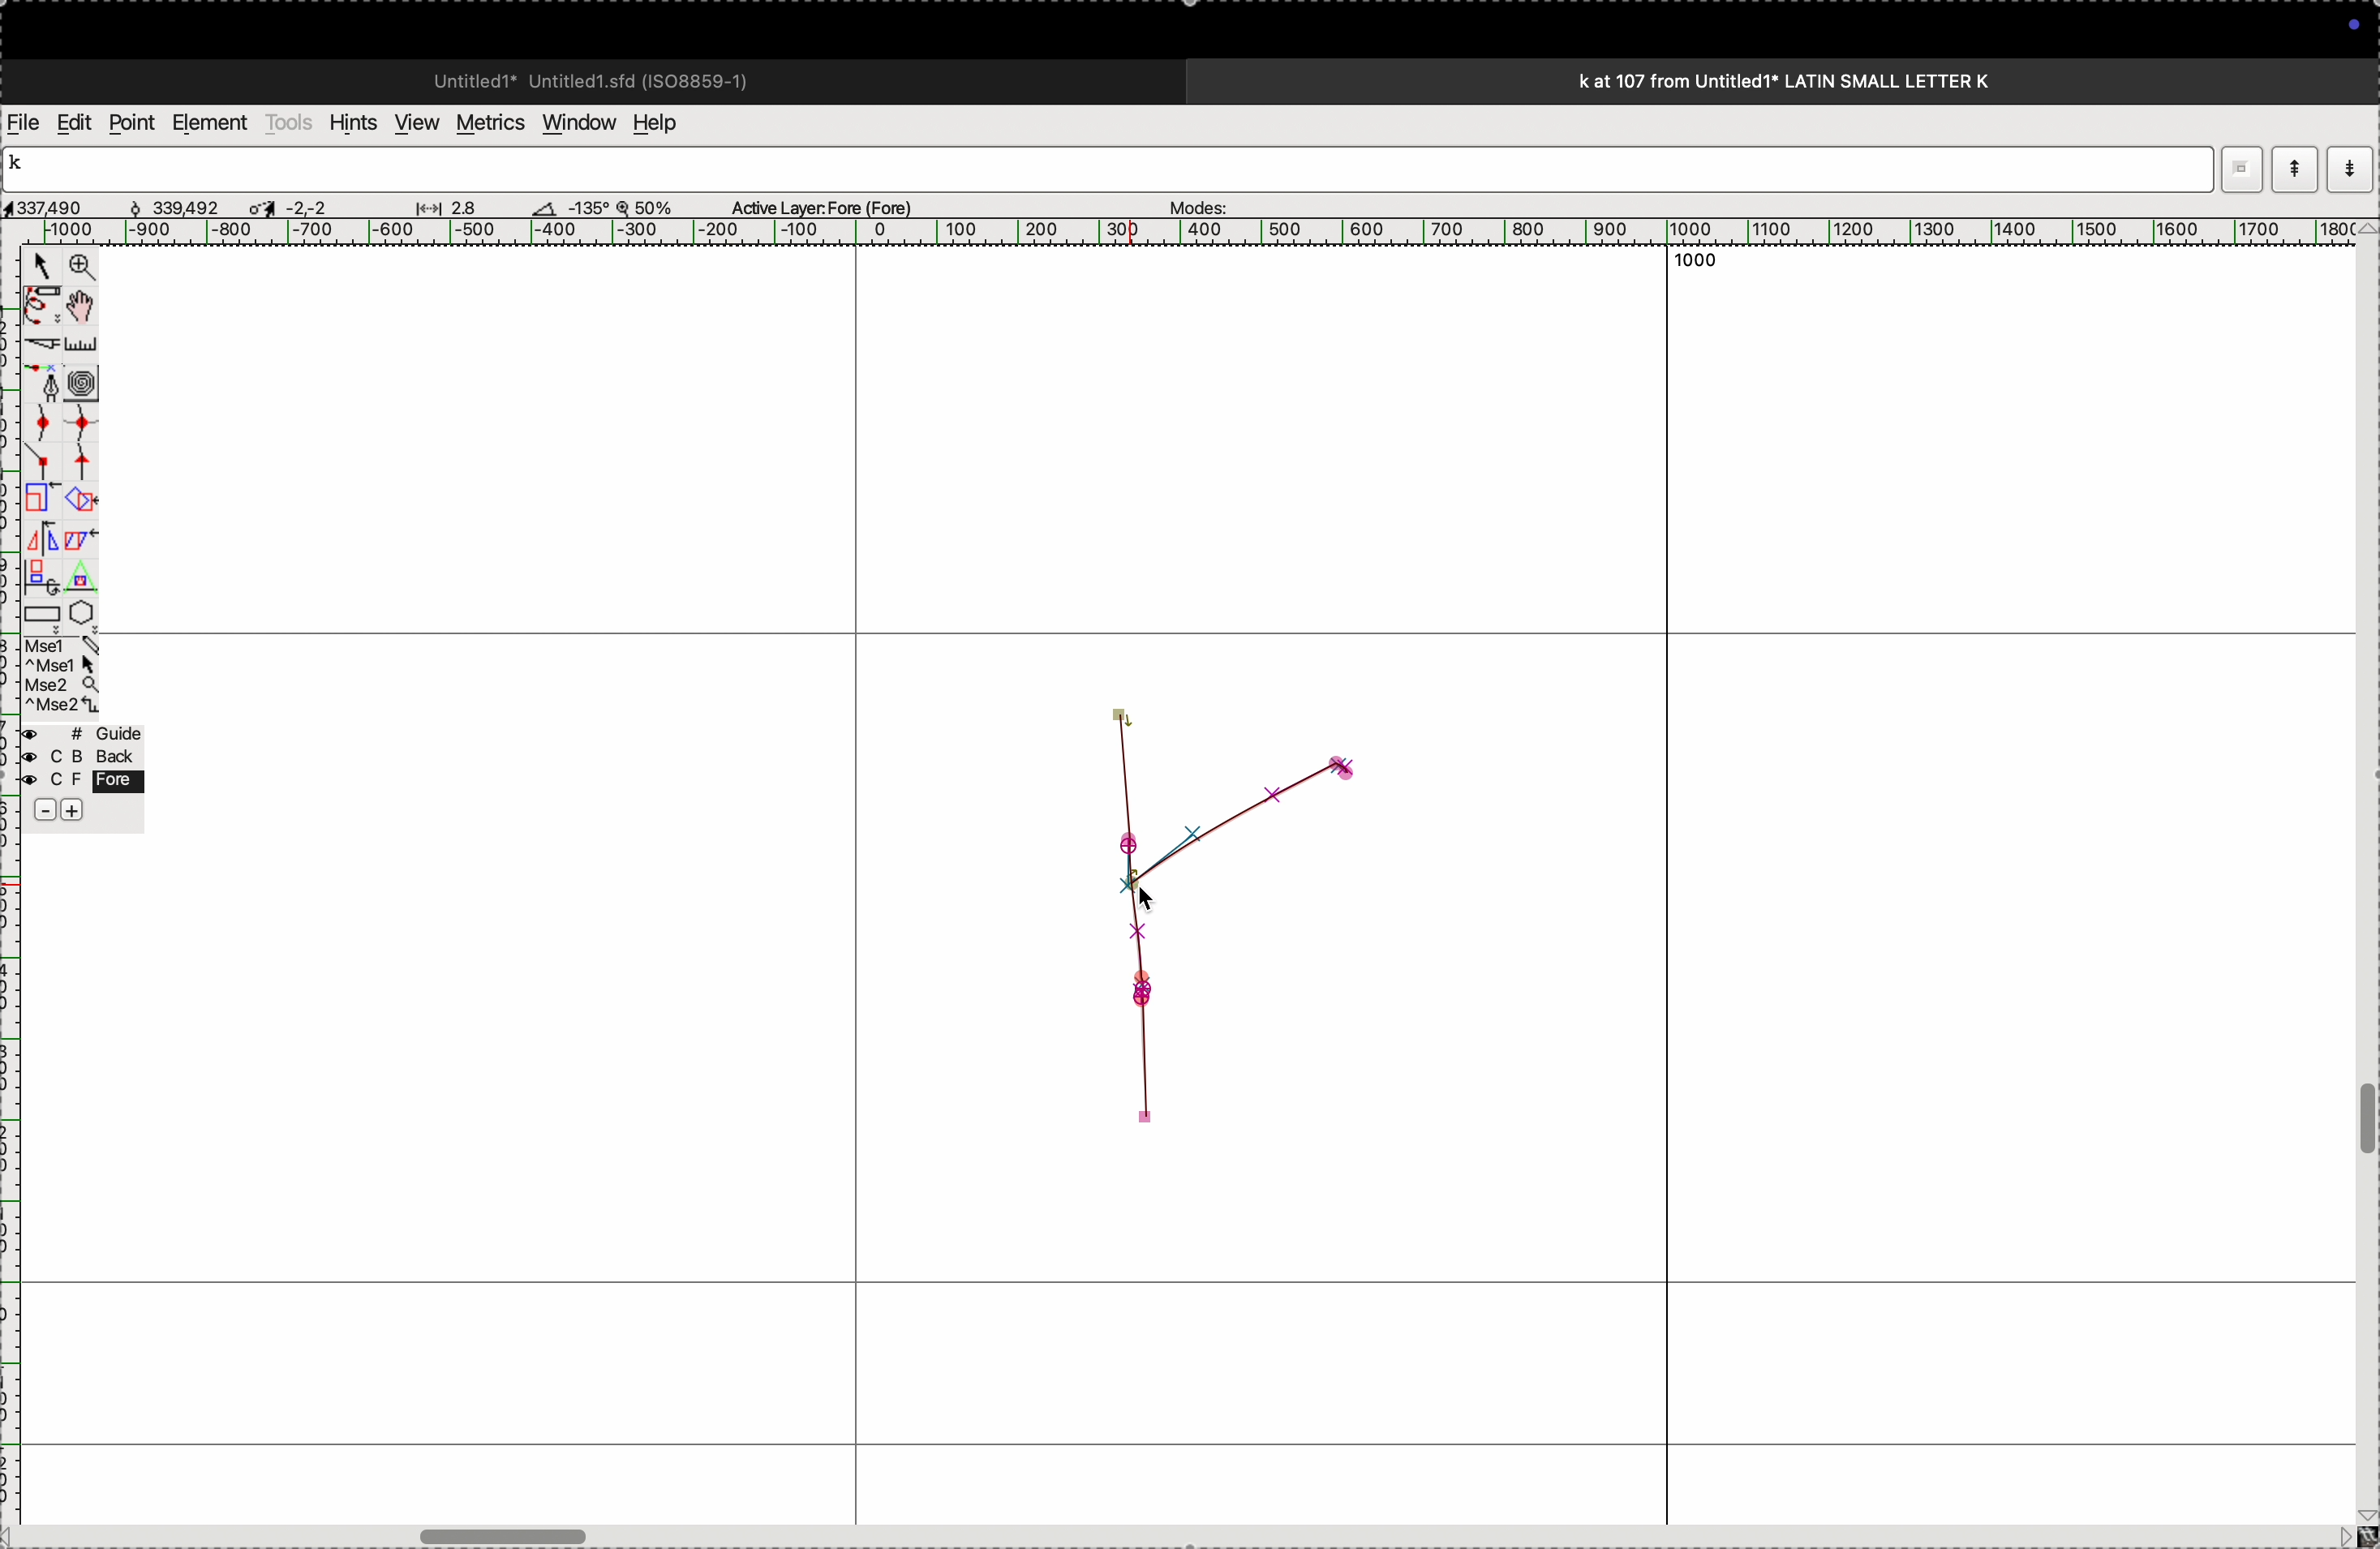 The height and width of the screenshot is (1549, 2380). Describe the element at coordinates (1838, 80) in the screenshot. I see `title` at that location.